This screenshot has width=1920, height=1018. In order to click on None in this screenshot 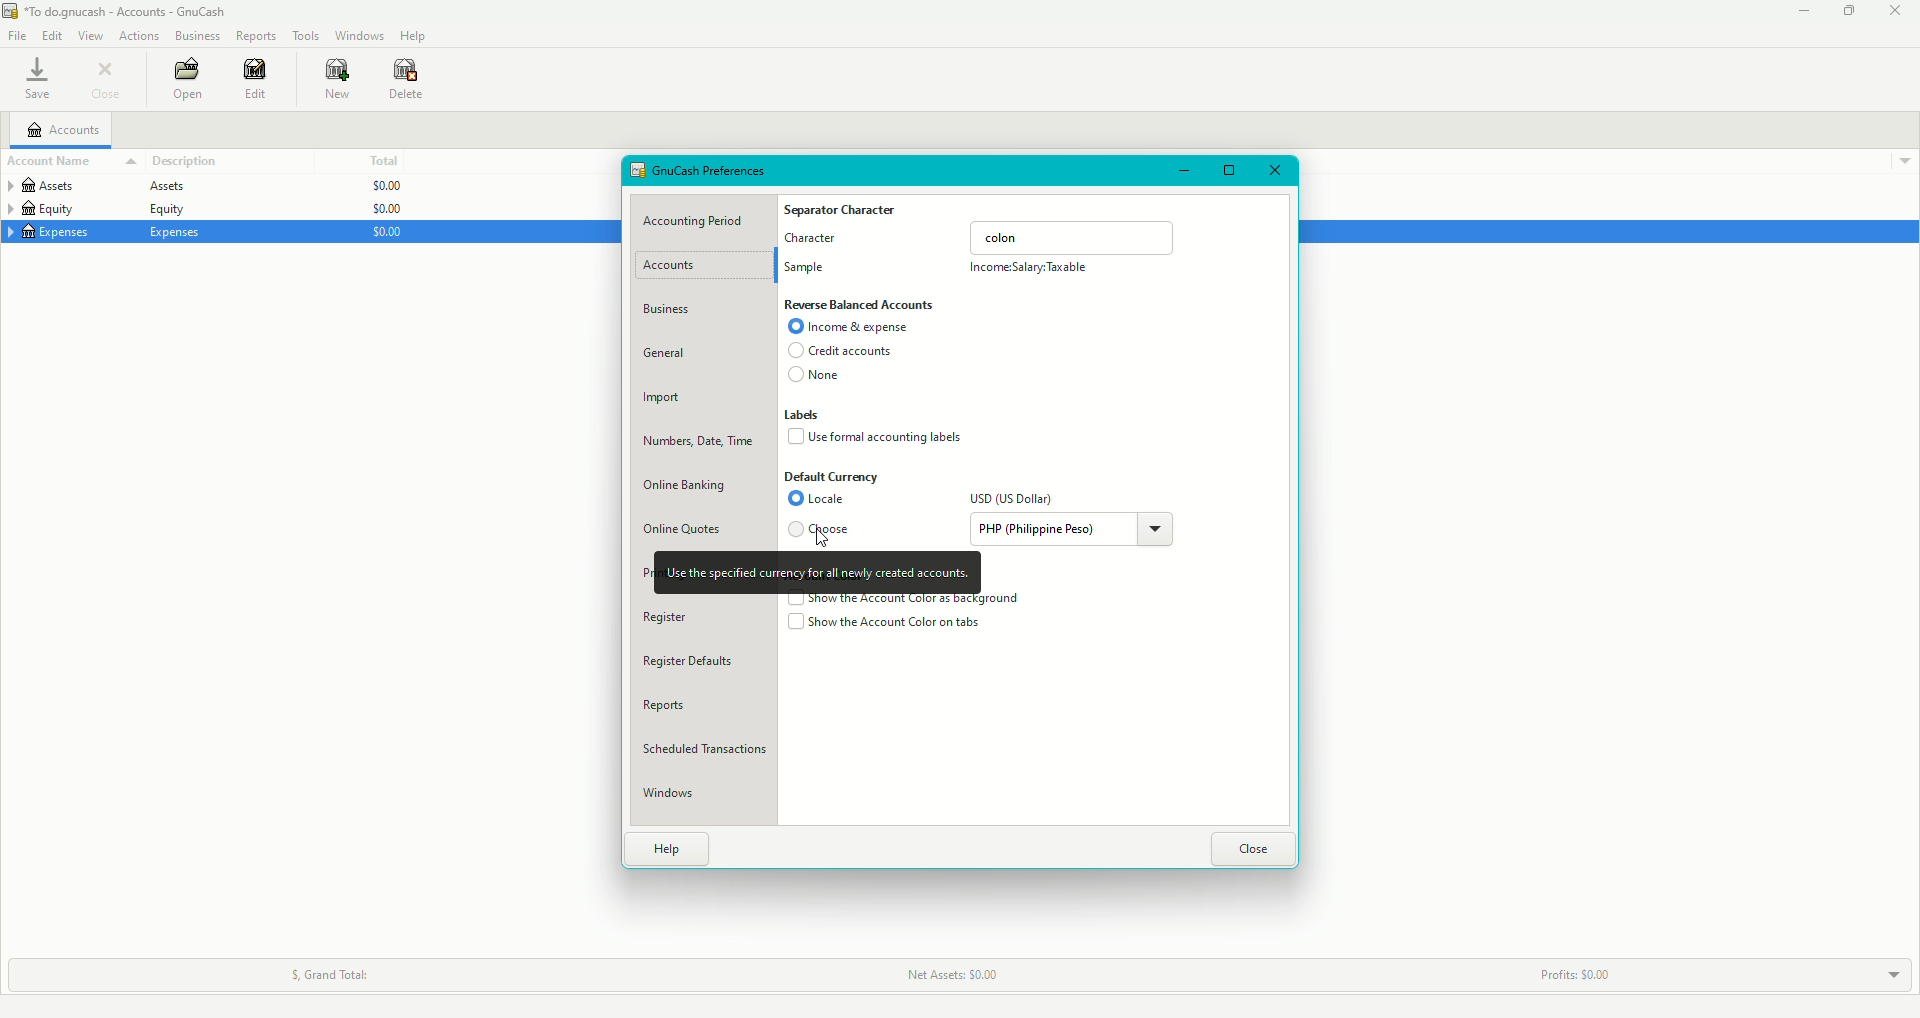, I will do `click(816, 378)`.